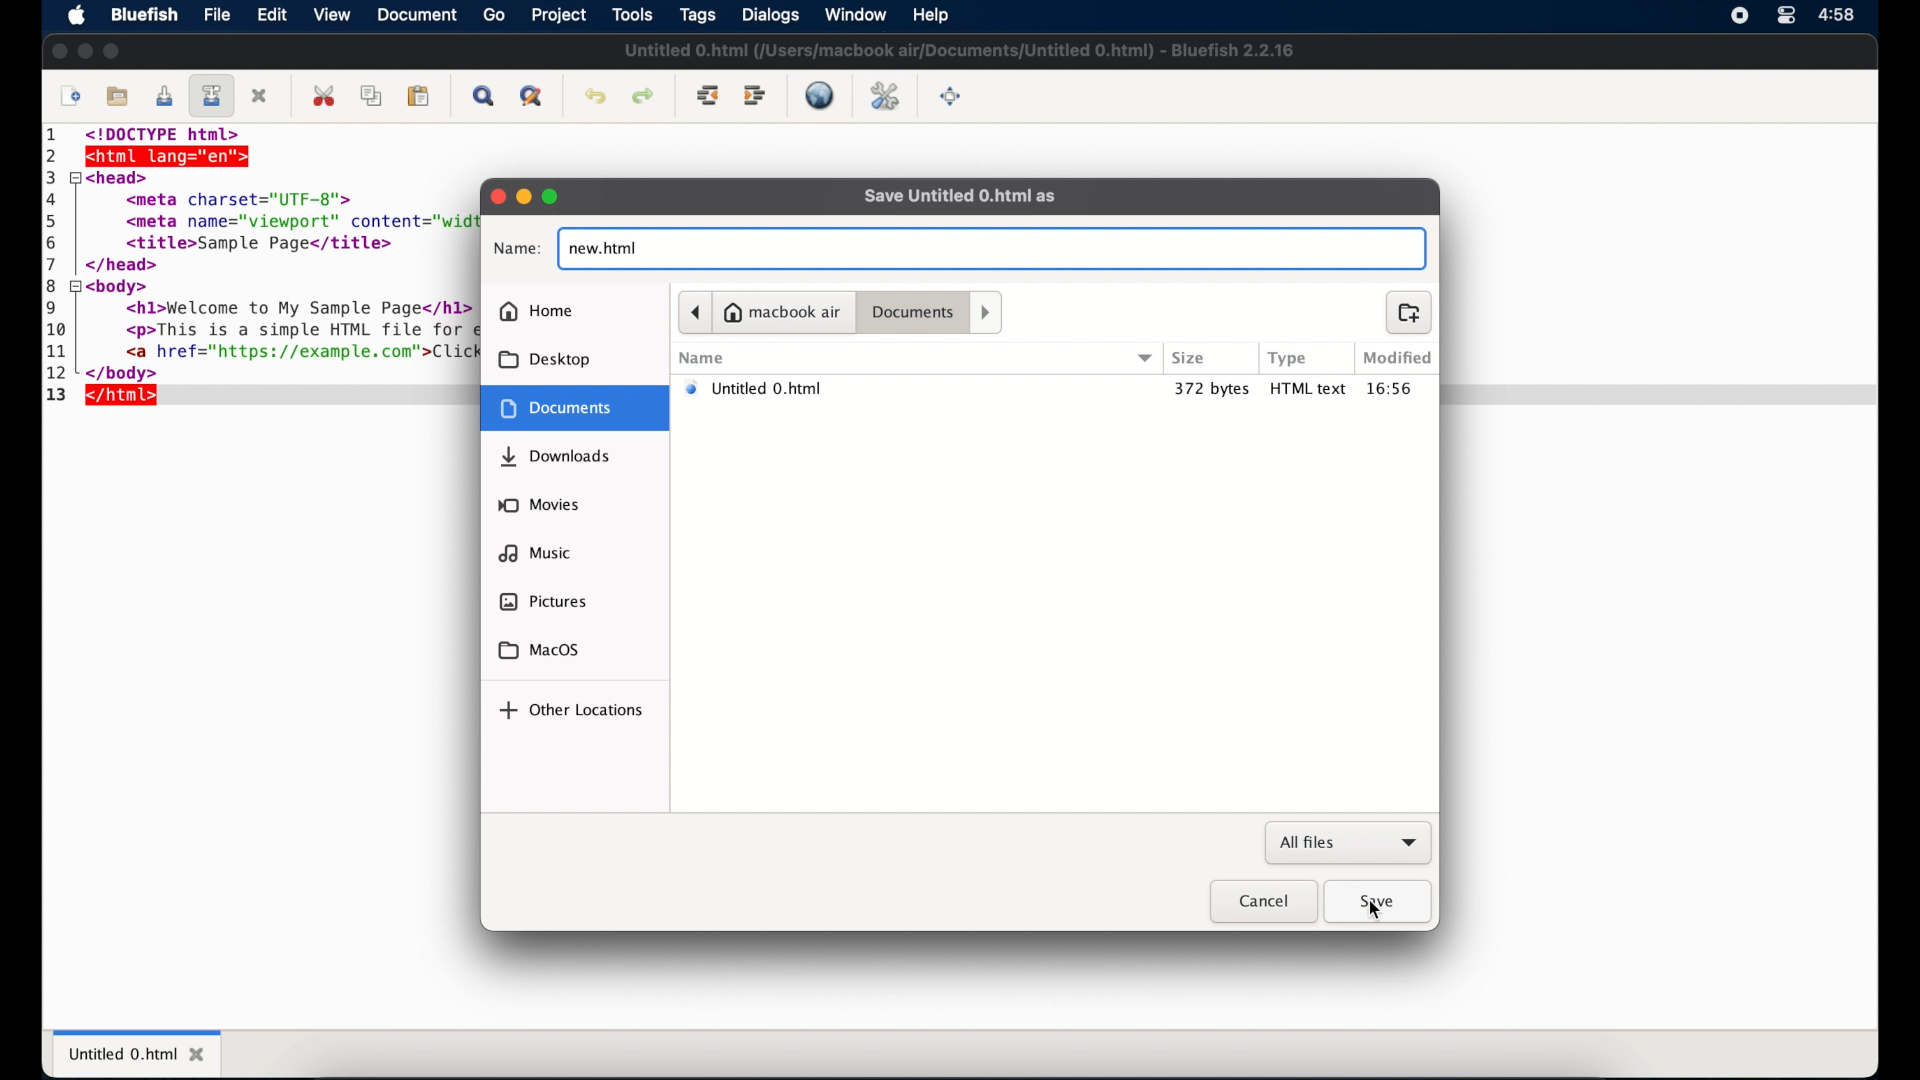 This screenshot has height=1080, width=1920. I want to click on <h1>Welcome to My Sample Page</h1>, so click(283, 310).